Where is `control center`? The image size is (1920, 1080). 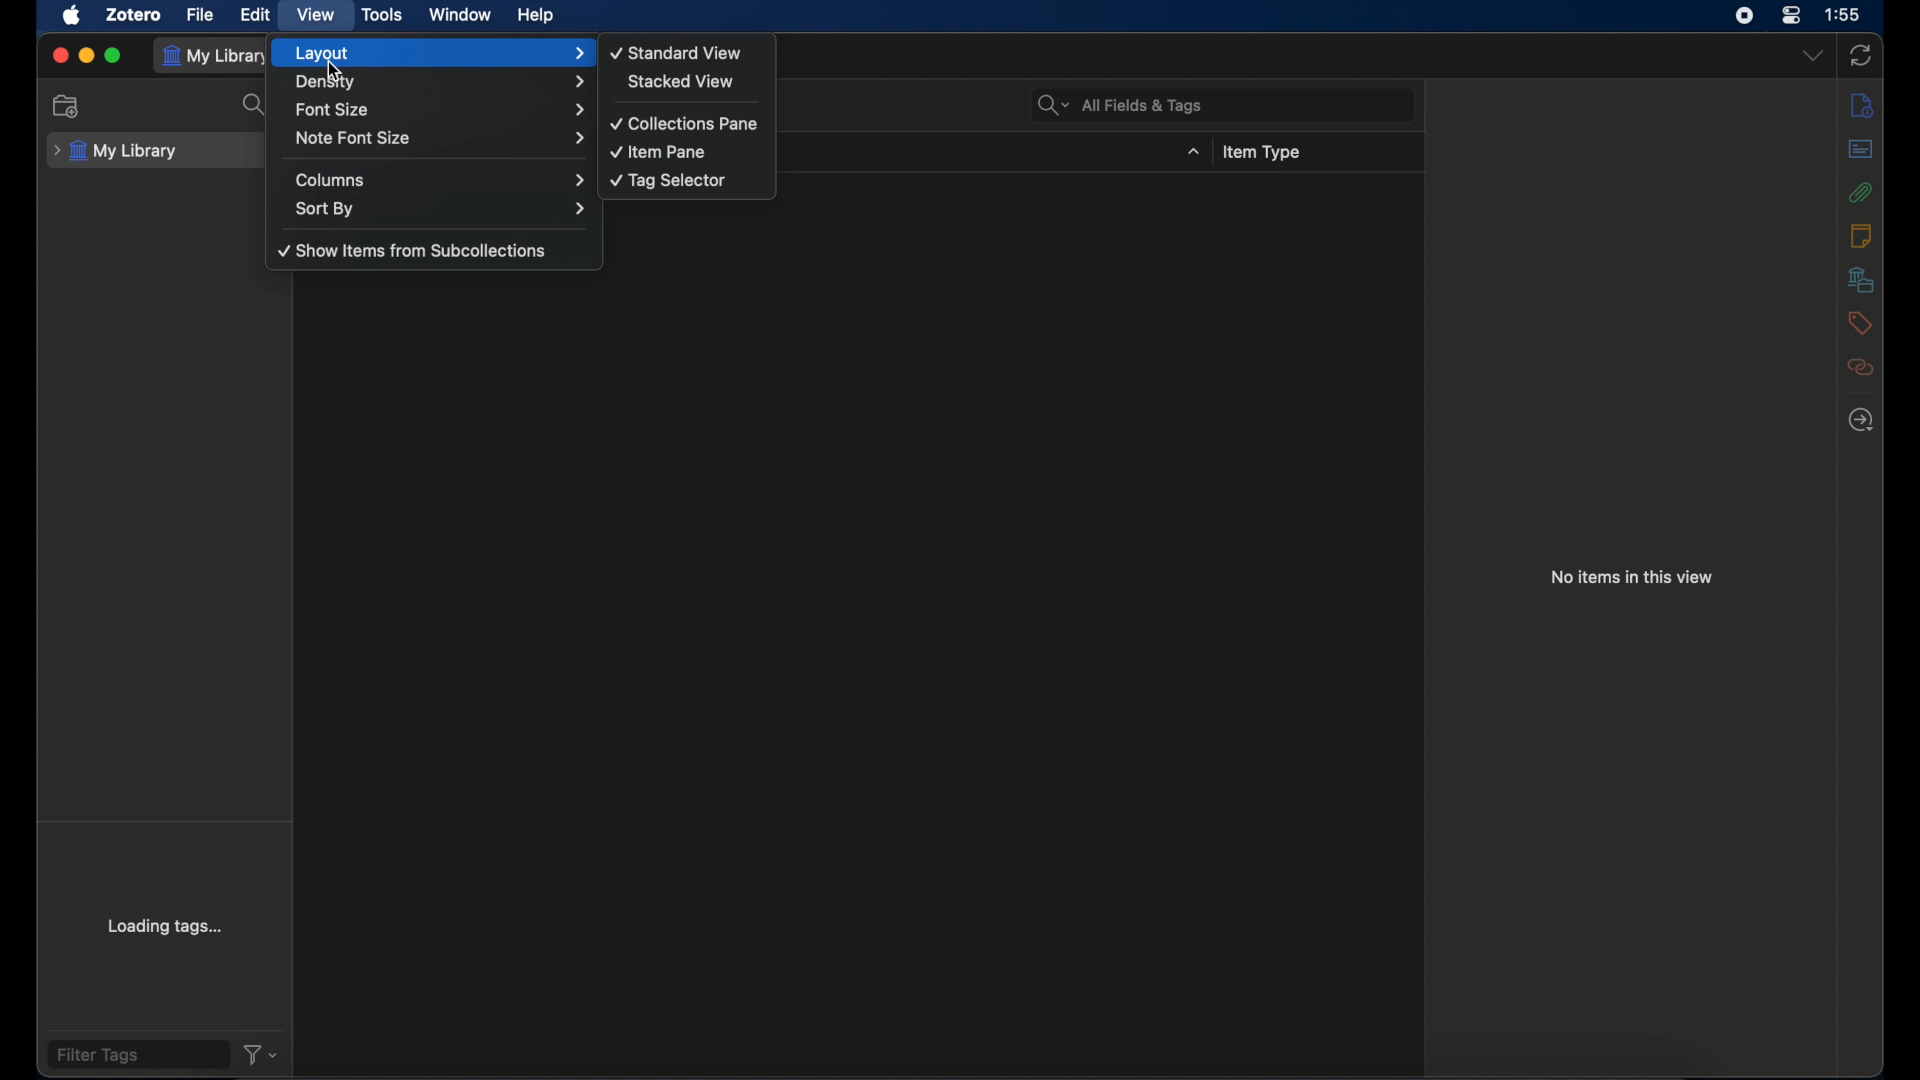
control center is located at coordinates (1792, 16).